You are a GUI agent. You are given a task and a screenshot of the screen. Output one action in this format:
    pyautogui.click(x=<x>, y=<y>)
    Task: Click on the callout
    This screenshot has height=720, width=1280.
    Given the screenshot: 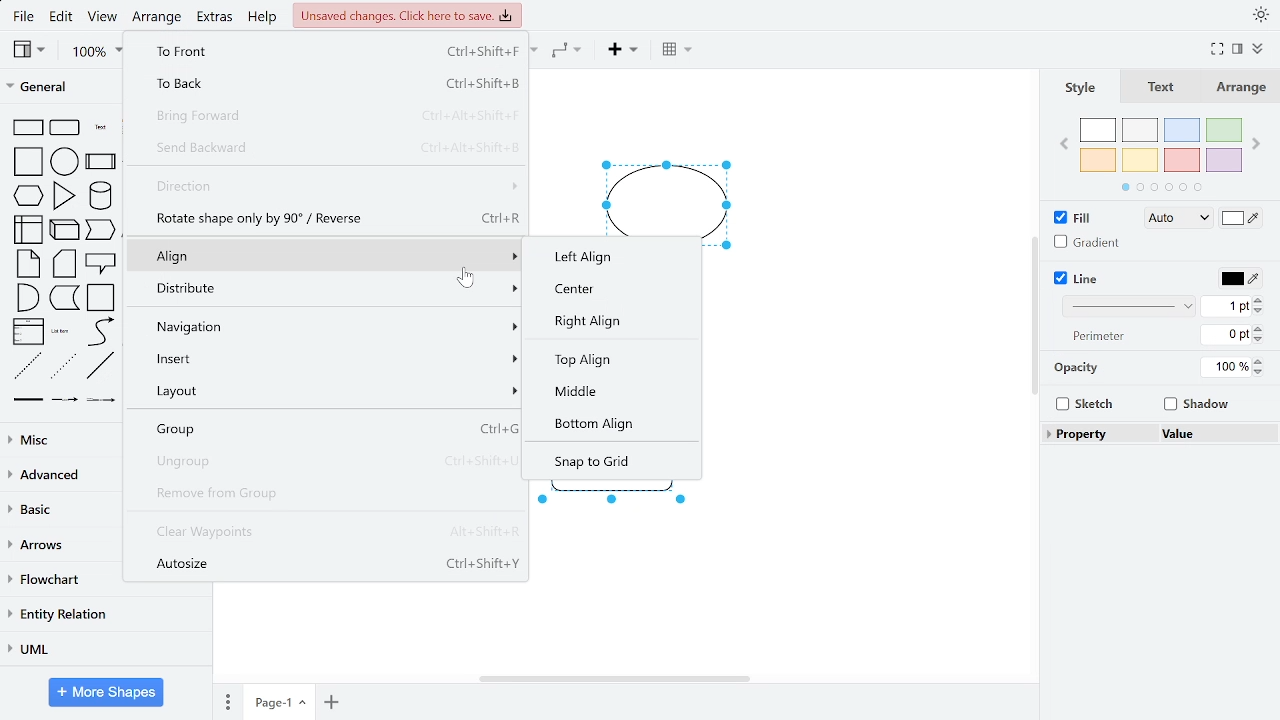 What is the action you would take?
    pyautogui.click(x=101, y=263)
    